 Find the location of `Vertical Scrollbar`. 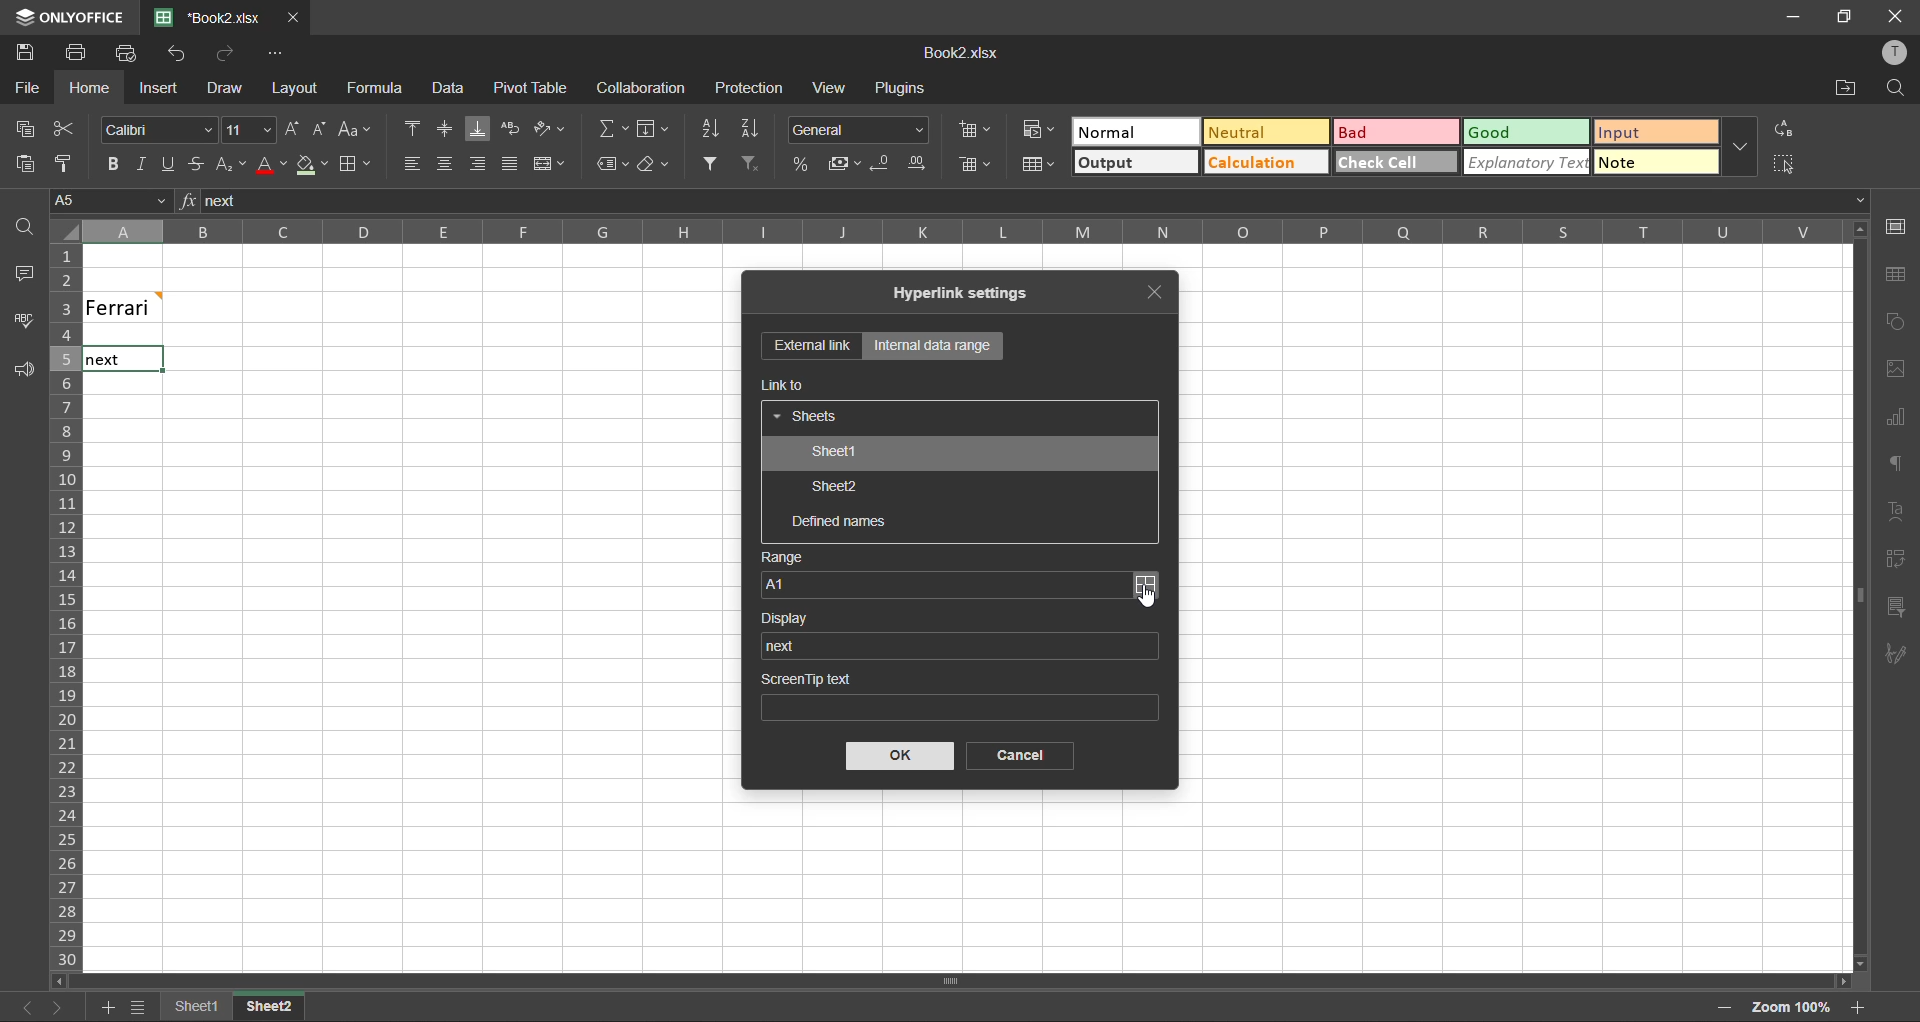

Vertical Scrollbar is located at coordinates (954, 983).